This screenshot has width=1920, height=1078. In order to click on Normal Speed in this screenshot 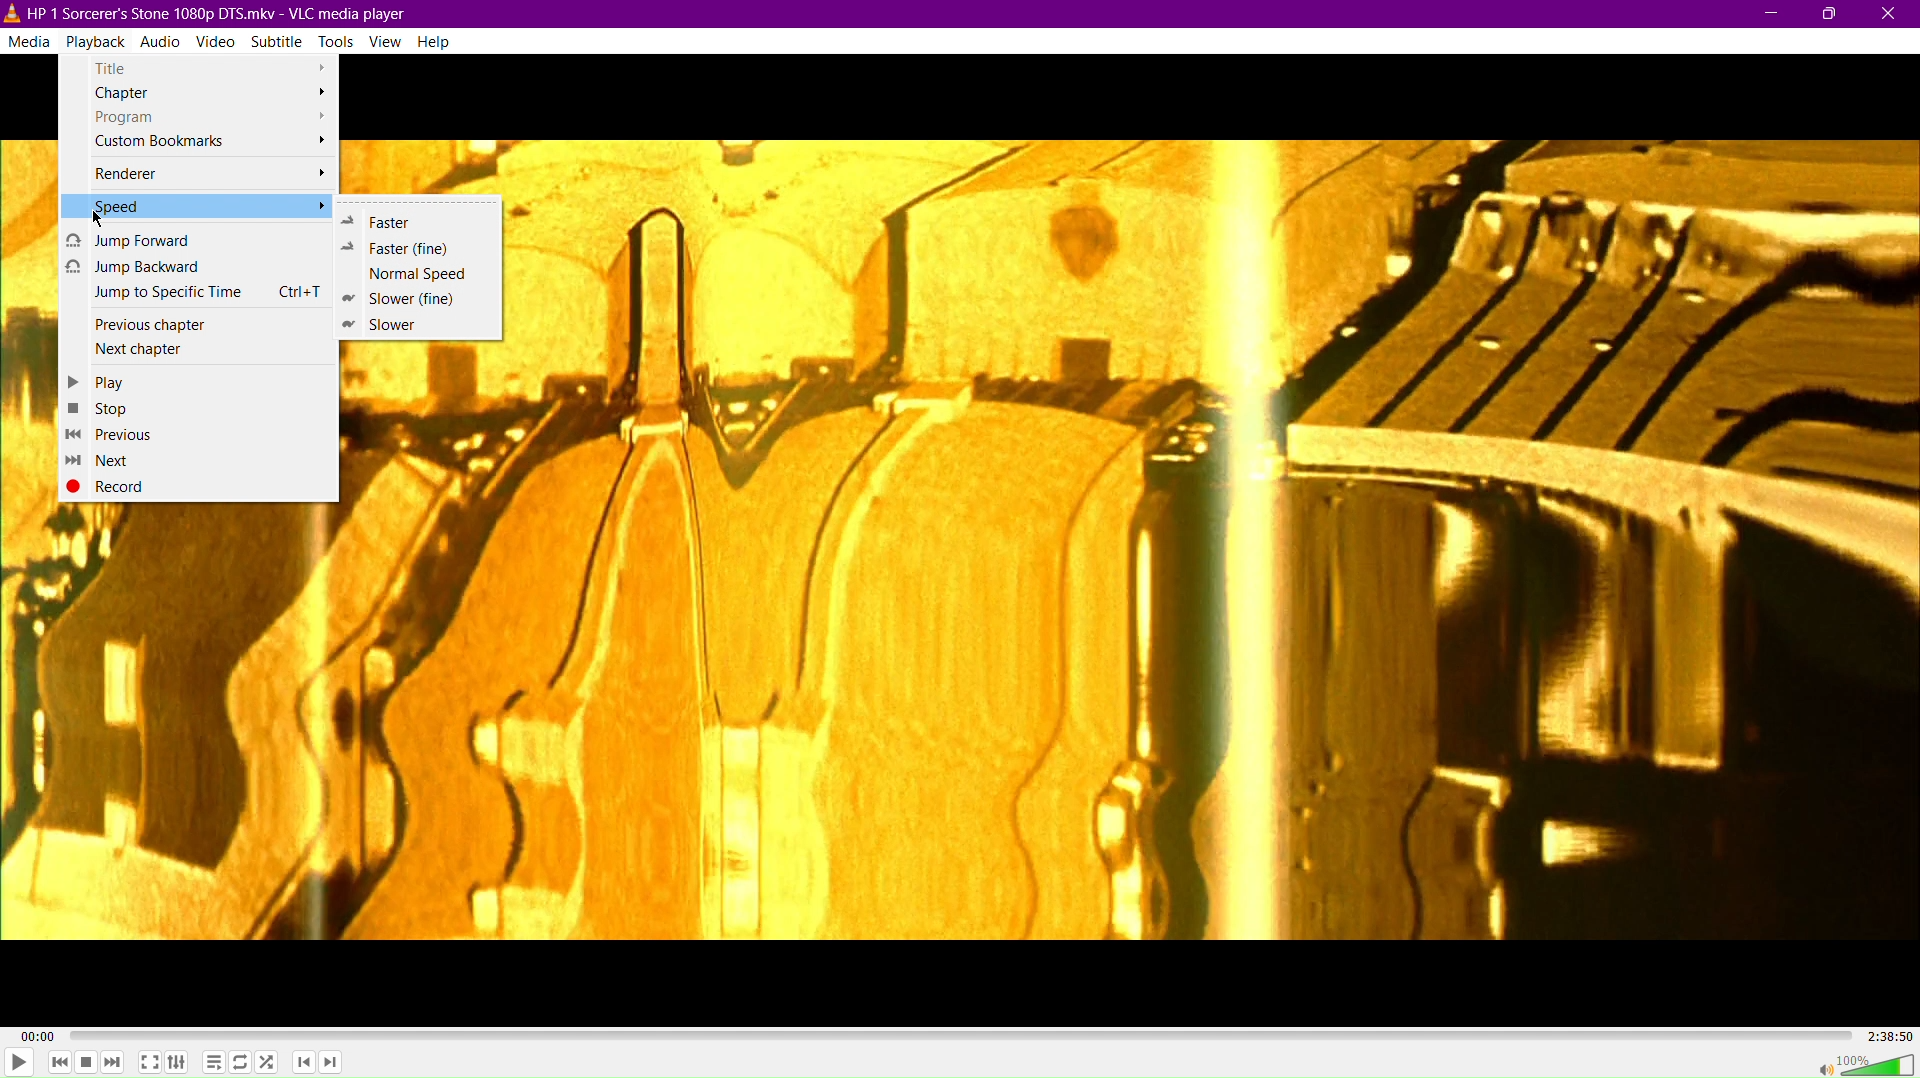, I will do `click(410, 273)`.